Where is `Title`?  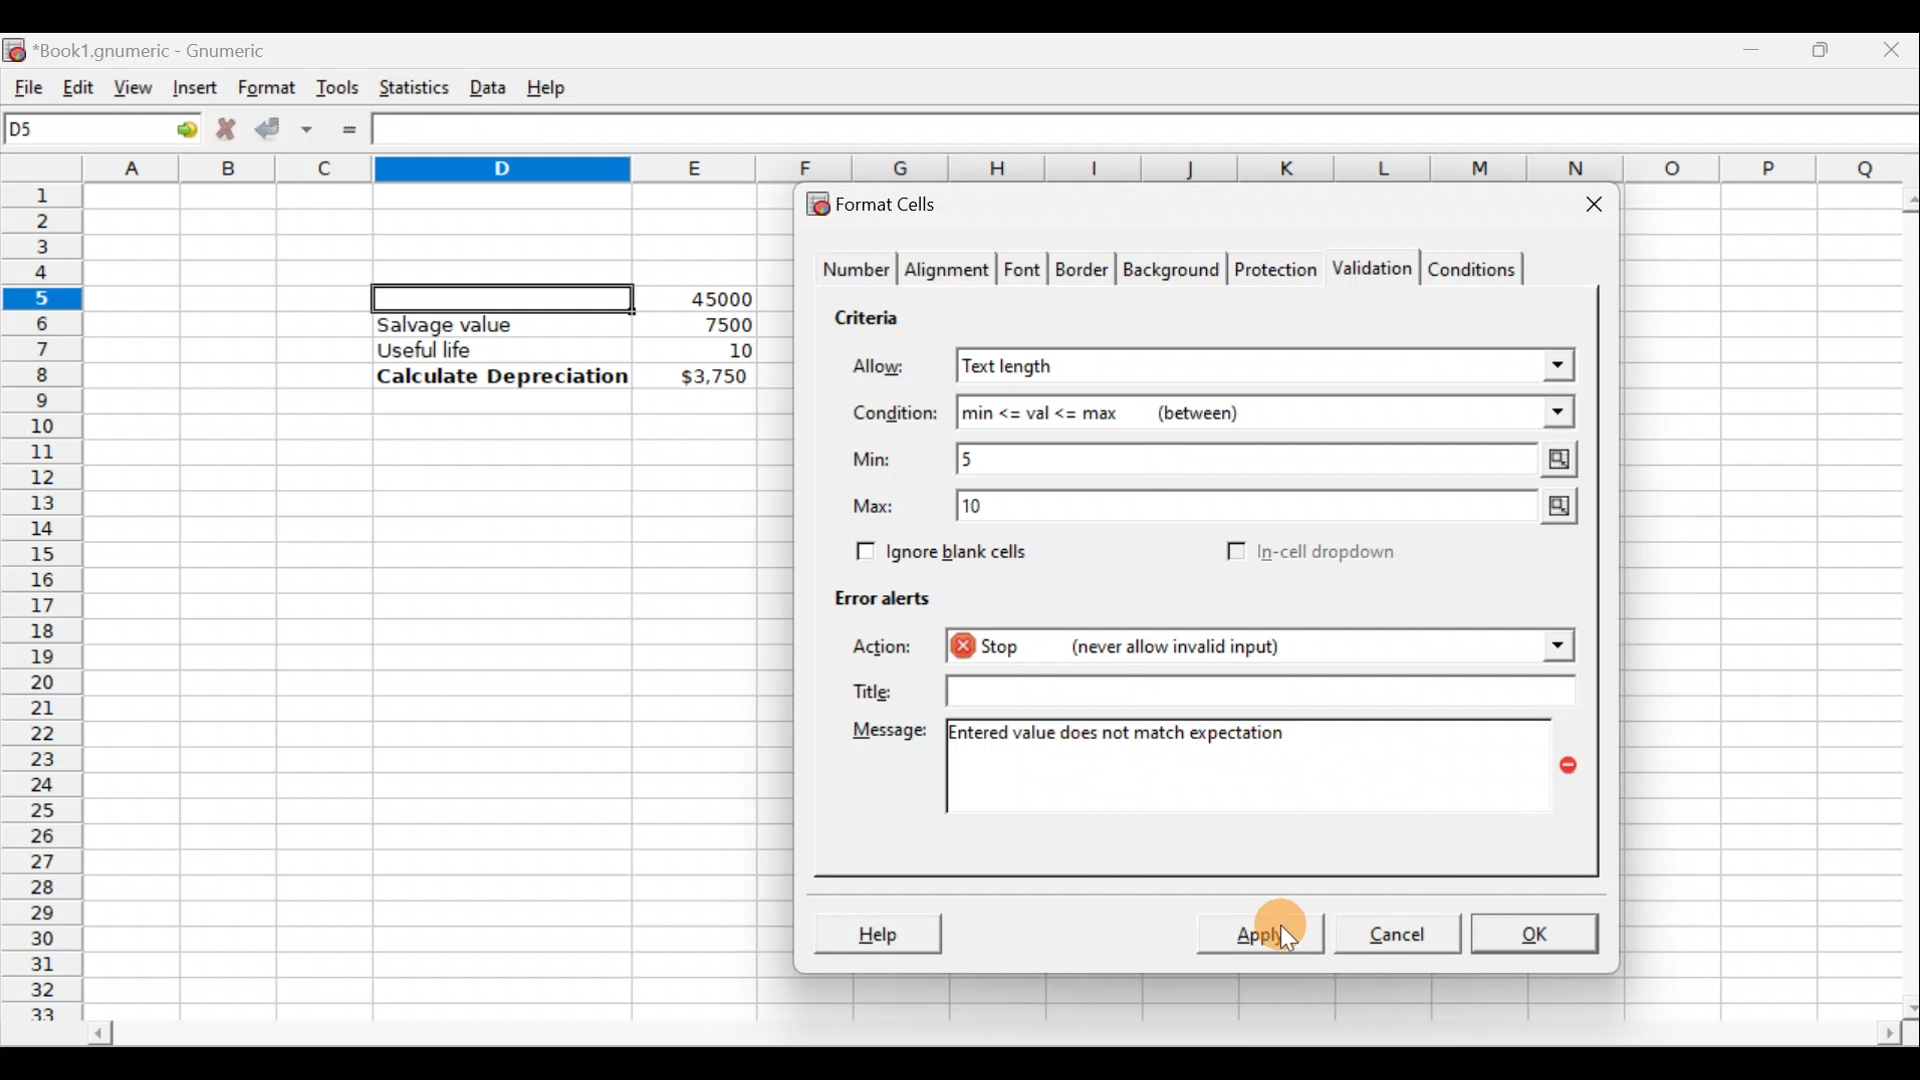
Title is located at coordinates (869, 687).